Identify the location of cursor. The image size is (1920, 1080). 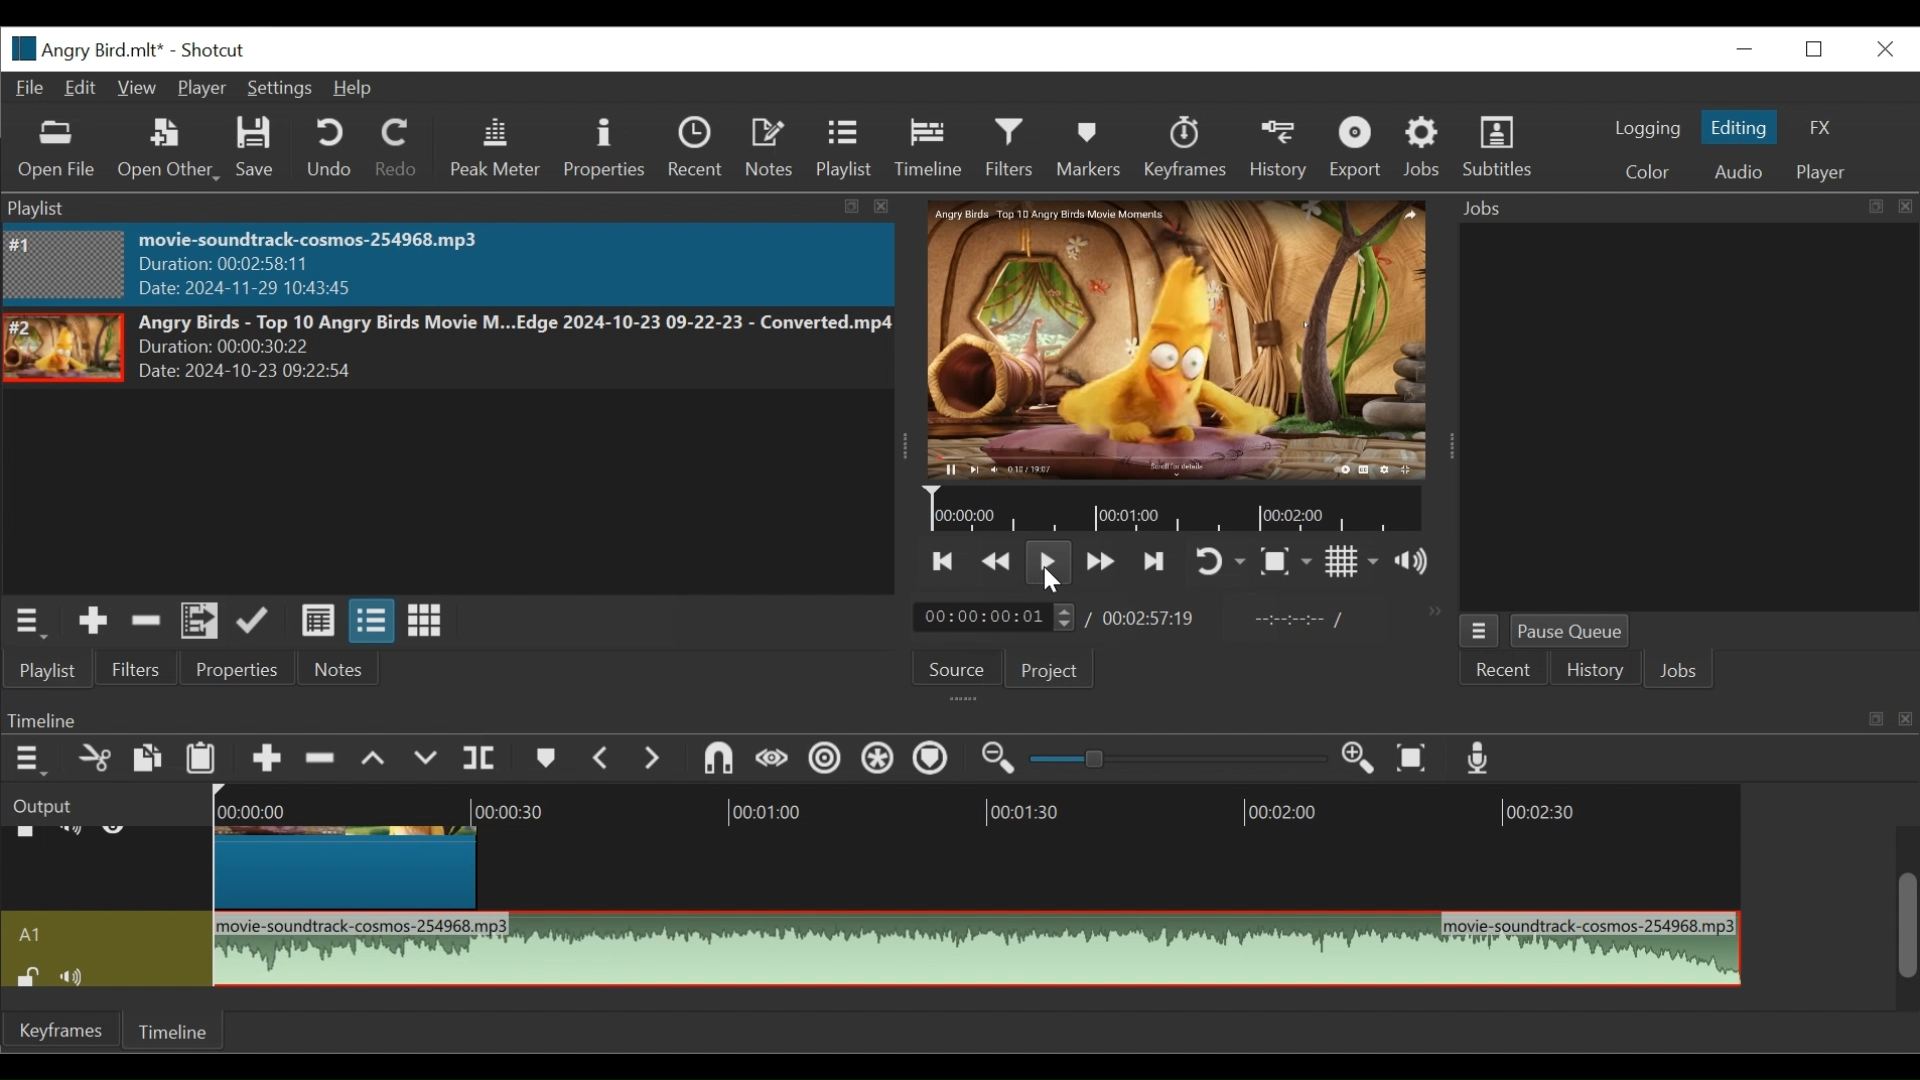
(1058, 582).